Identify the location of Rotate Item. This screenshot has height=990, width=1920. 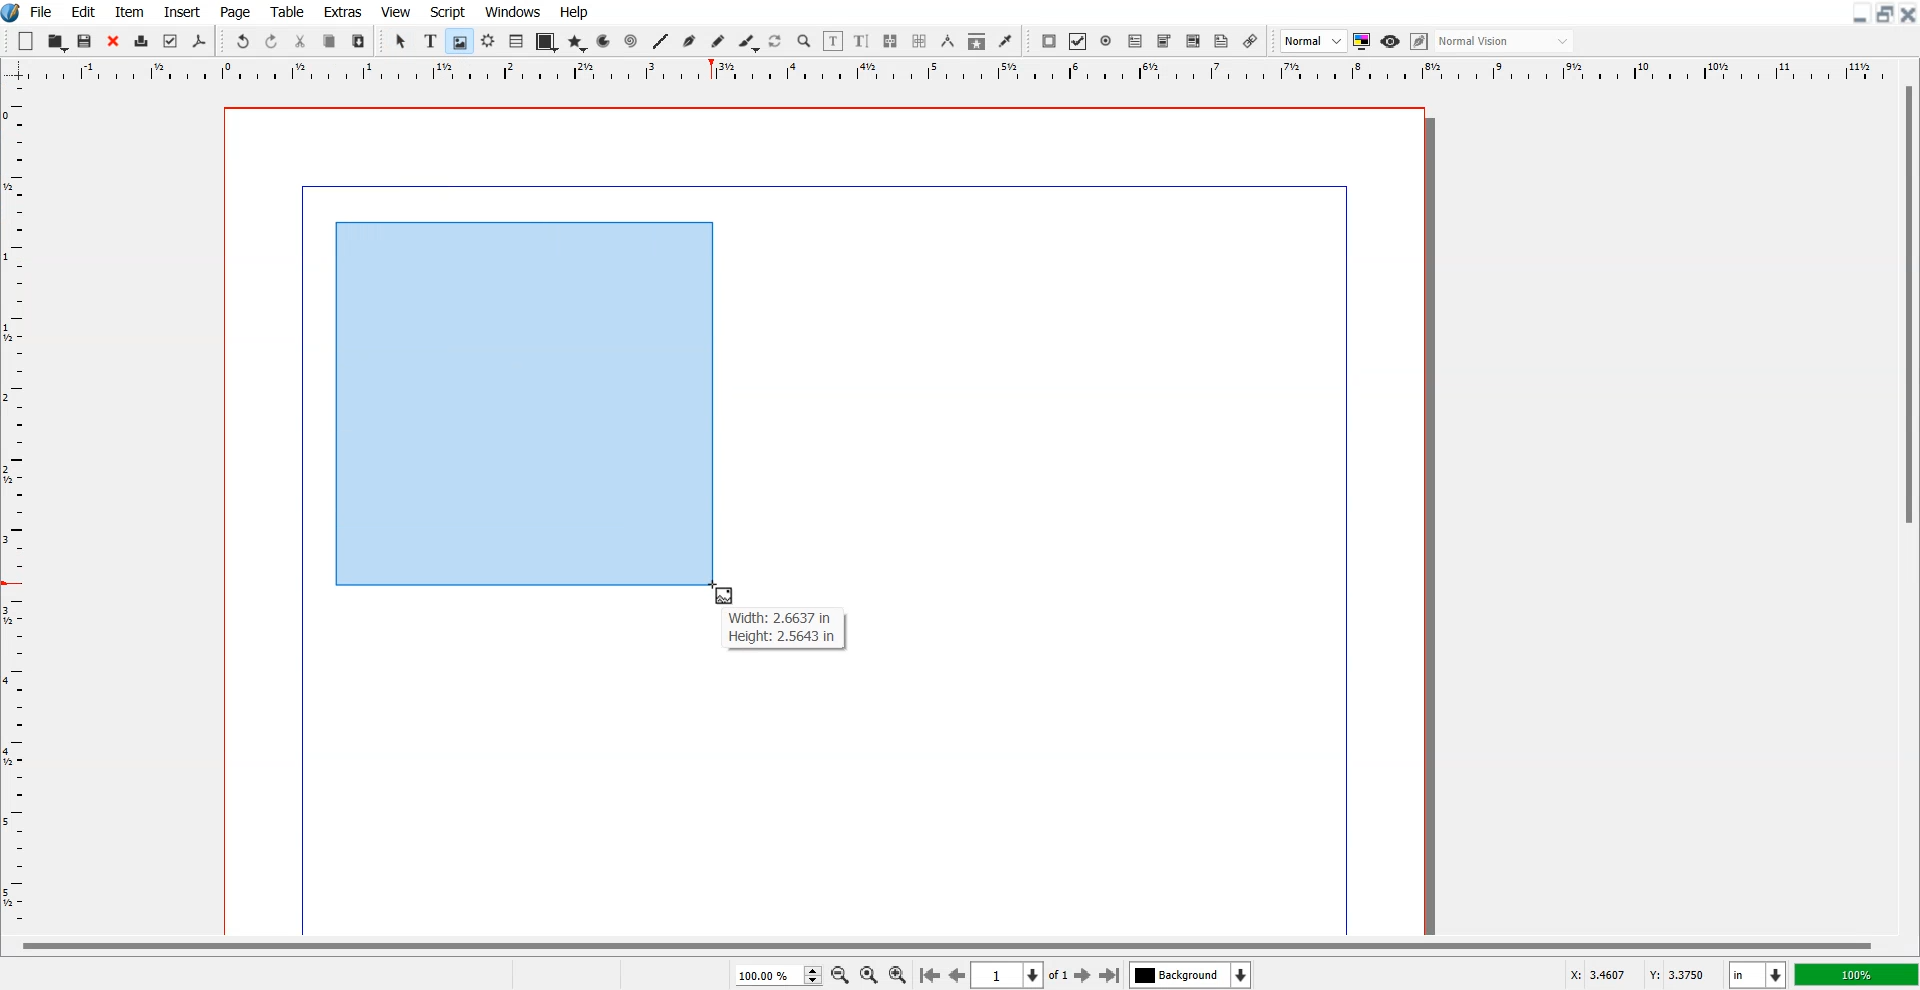
(776, 42).